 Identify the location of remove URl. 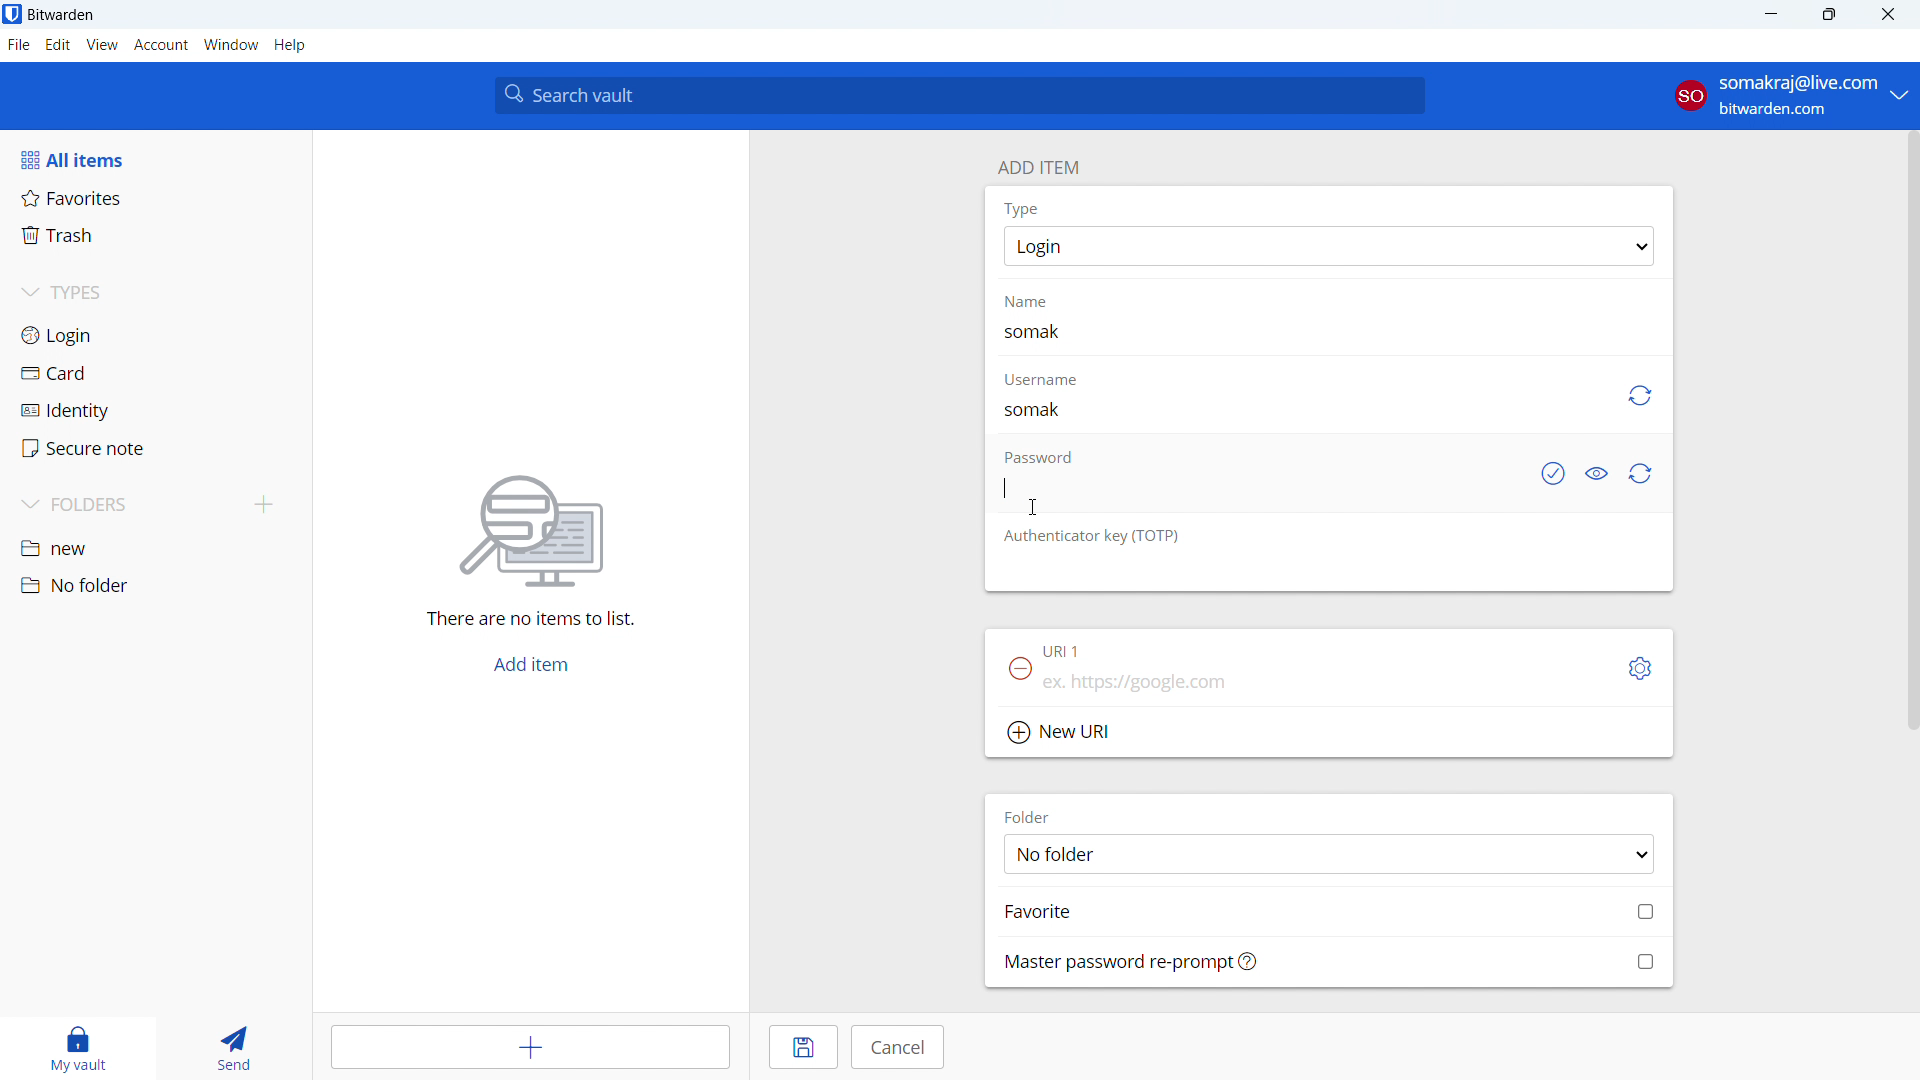
(1020, 668).